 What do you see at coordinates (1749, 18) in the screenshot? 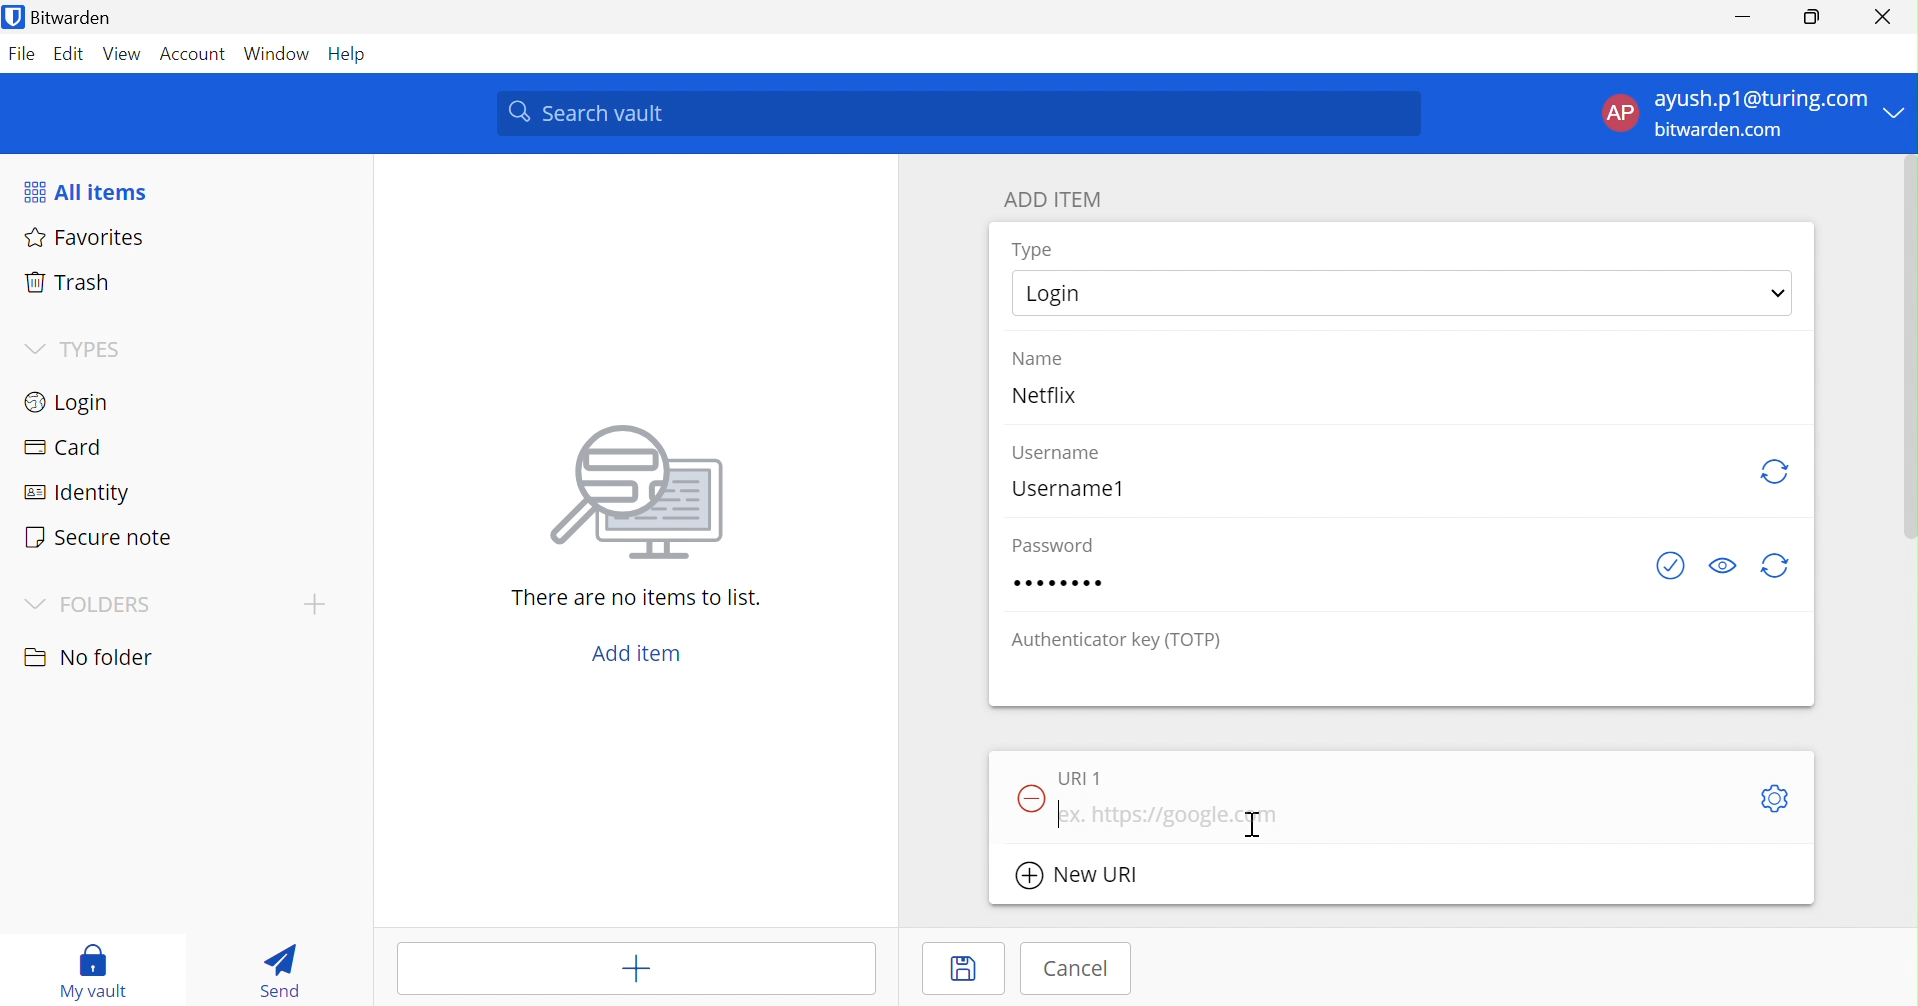
I see `Minimize` at bounding box center [1749, 18].